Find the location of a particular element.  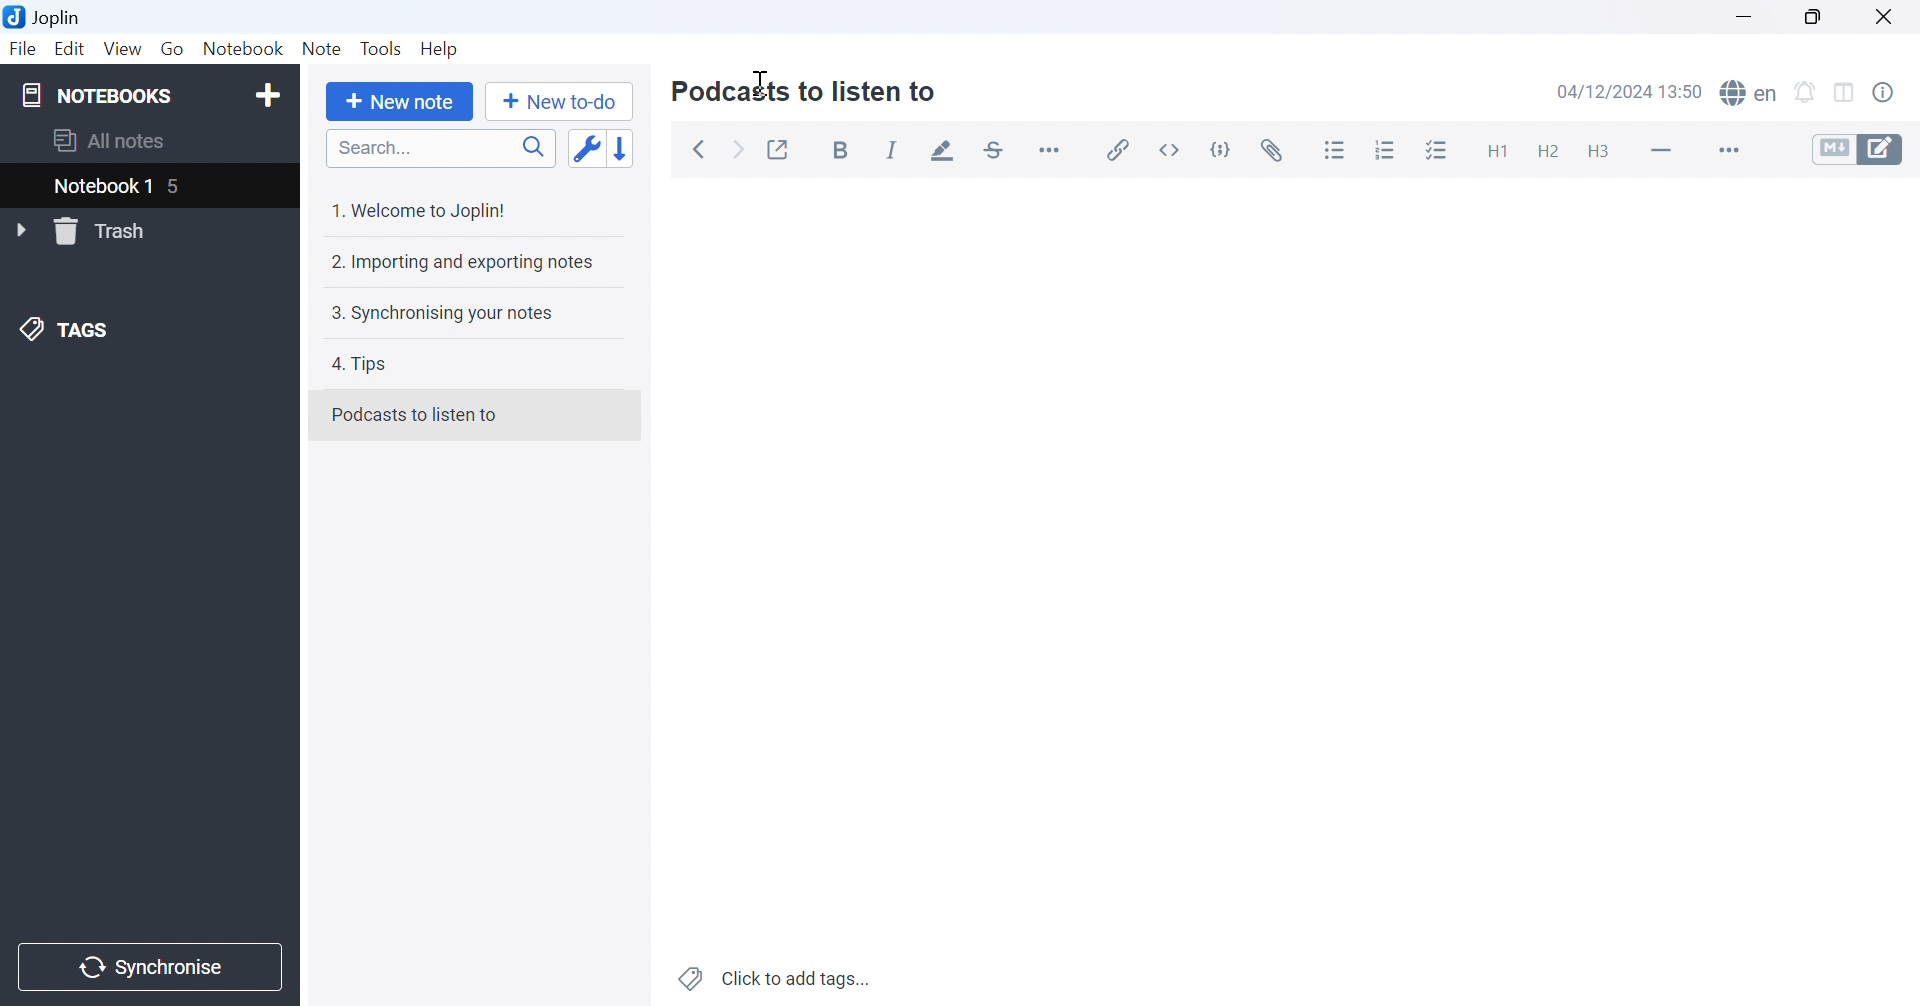

Cursor is located at coordinates (763, 85).